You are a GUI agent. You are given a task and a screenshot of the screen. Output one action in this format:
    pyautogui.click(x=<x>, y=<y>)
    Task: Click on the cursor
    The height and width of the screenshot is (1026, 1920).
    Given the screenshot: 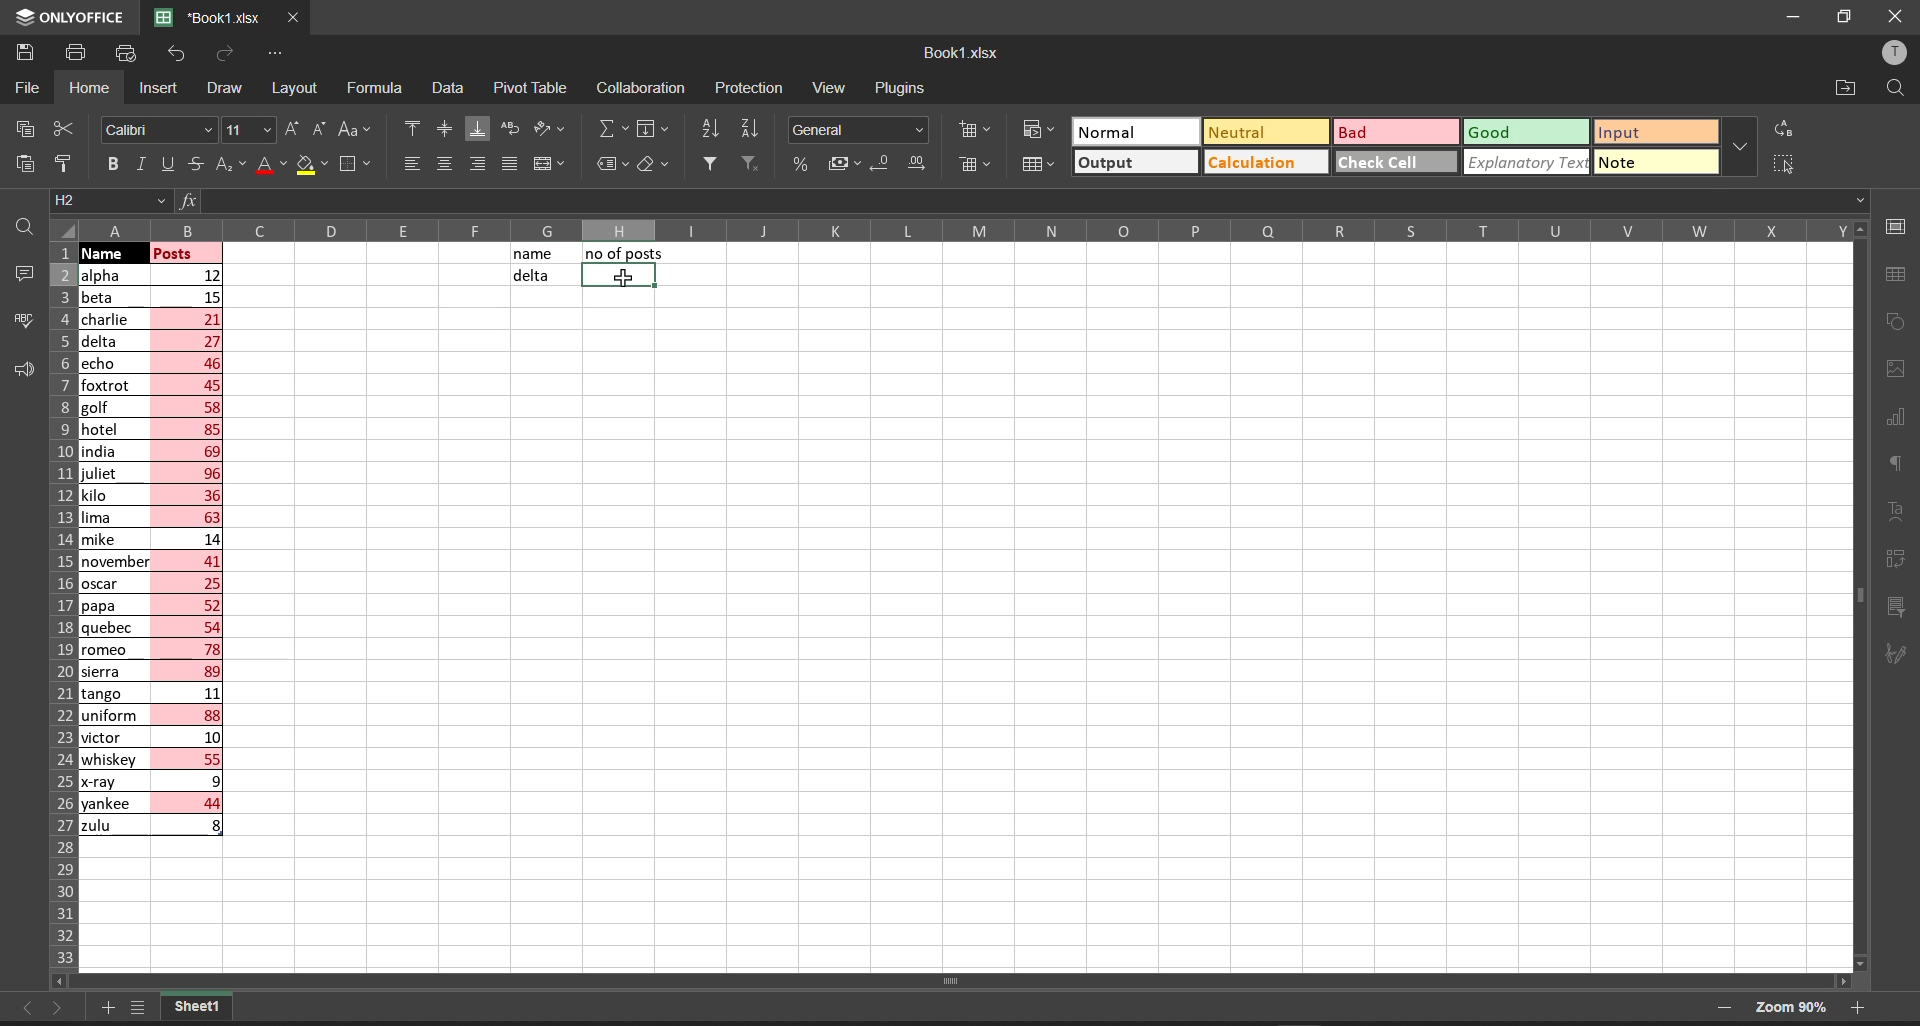 What is the action you would take?
    pyautogui.click(x=623, y=277)
    